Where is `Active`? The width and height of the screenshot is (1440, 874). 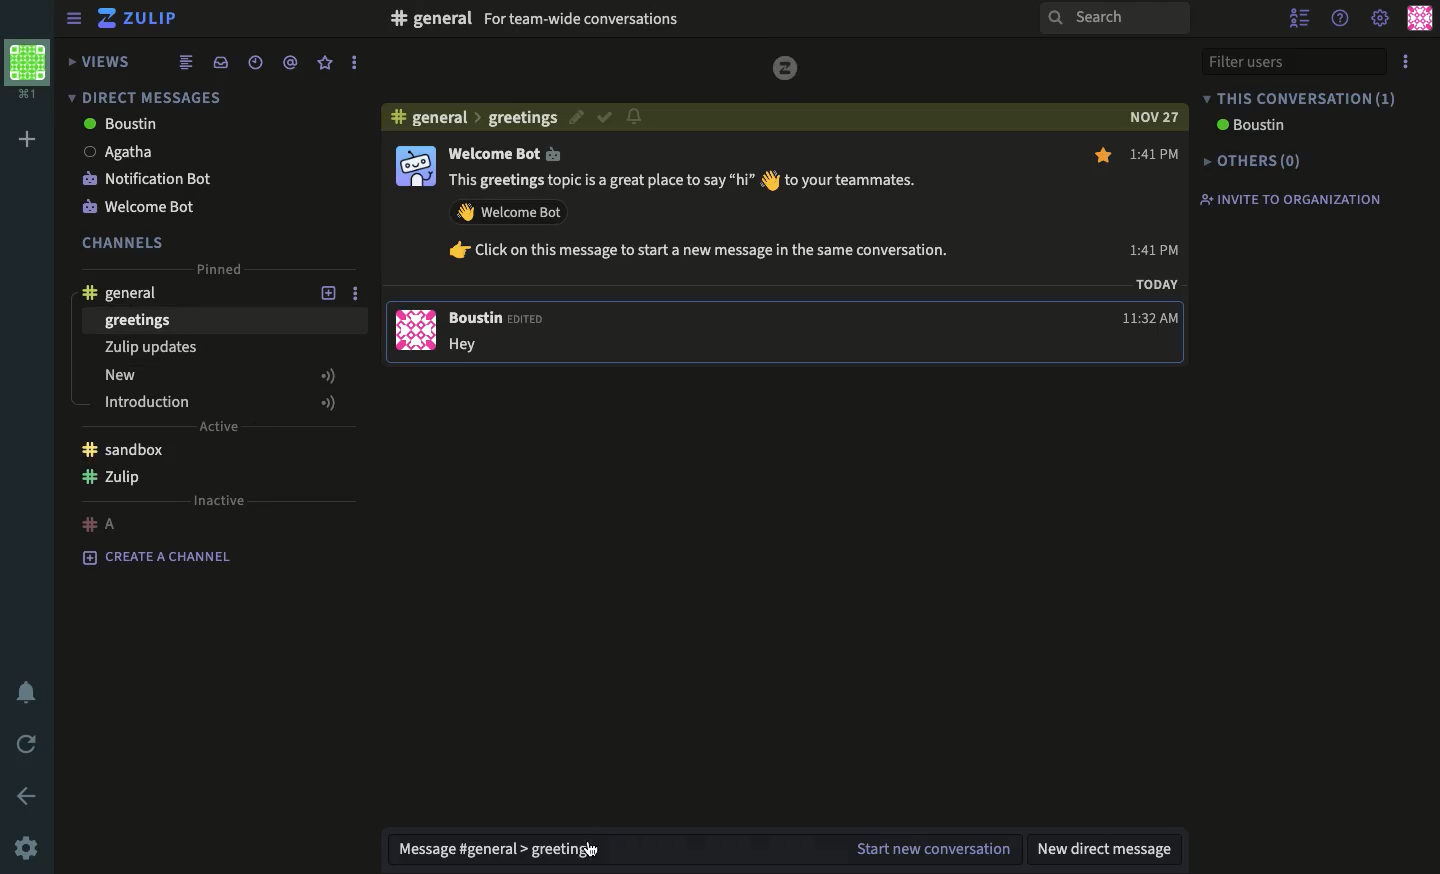
Active is located at coordinates (226, 425).